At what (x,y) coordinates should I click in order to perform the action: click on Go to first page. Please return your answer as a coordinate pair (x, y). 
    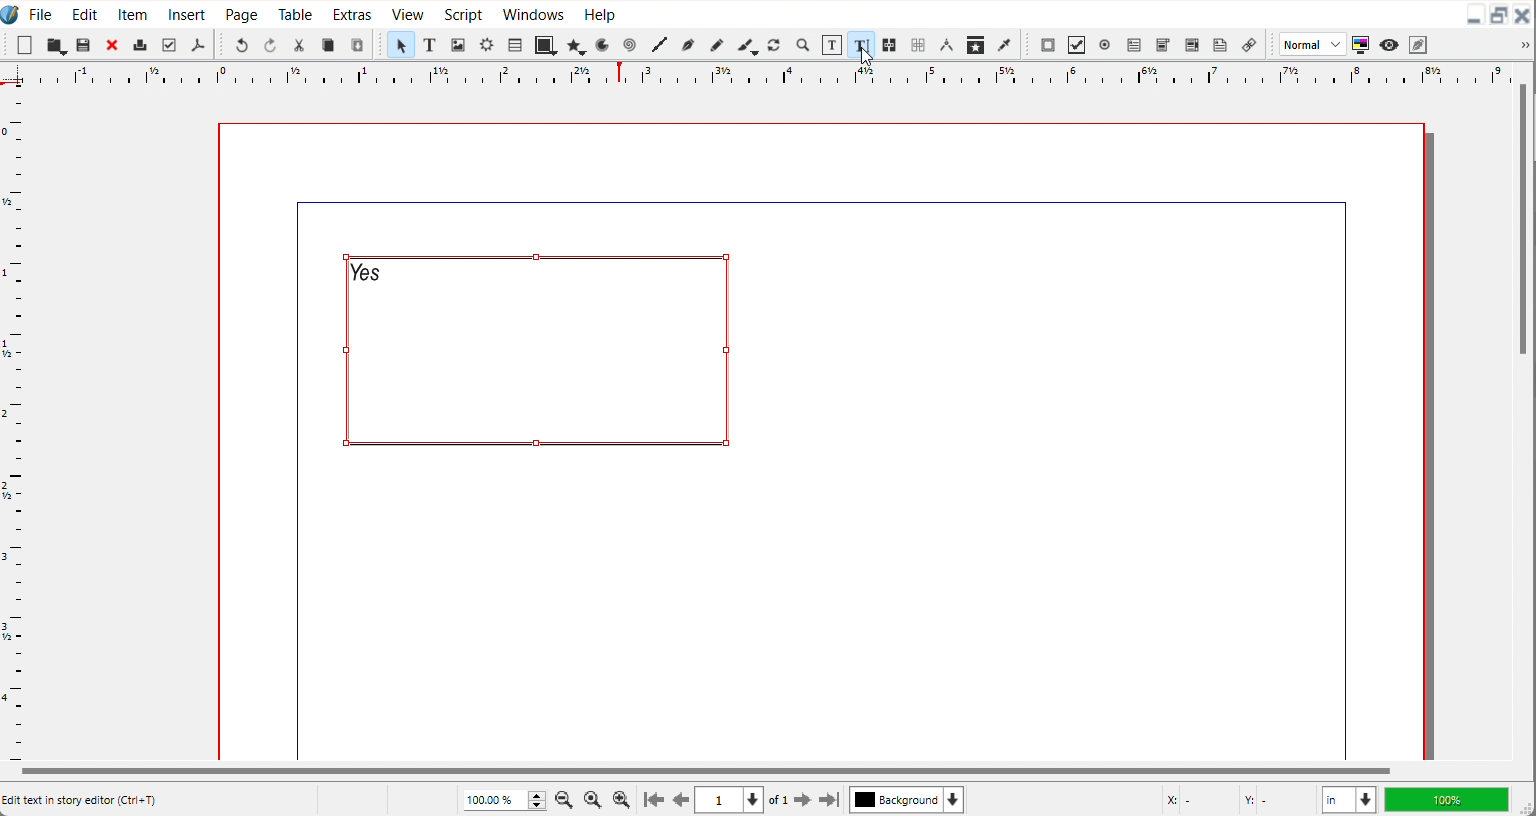
    Looking at the image, I should click on (654, 799).